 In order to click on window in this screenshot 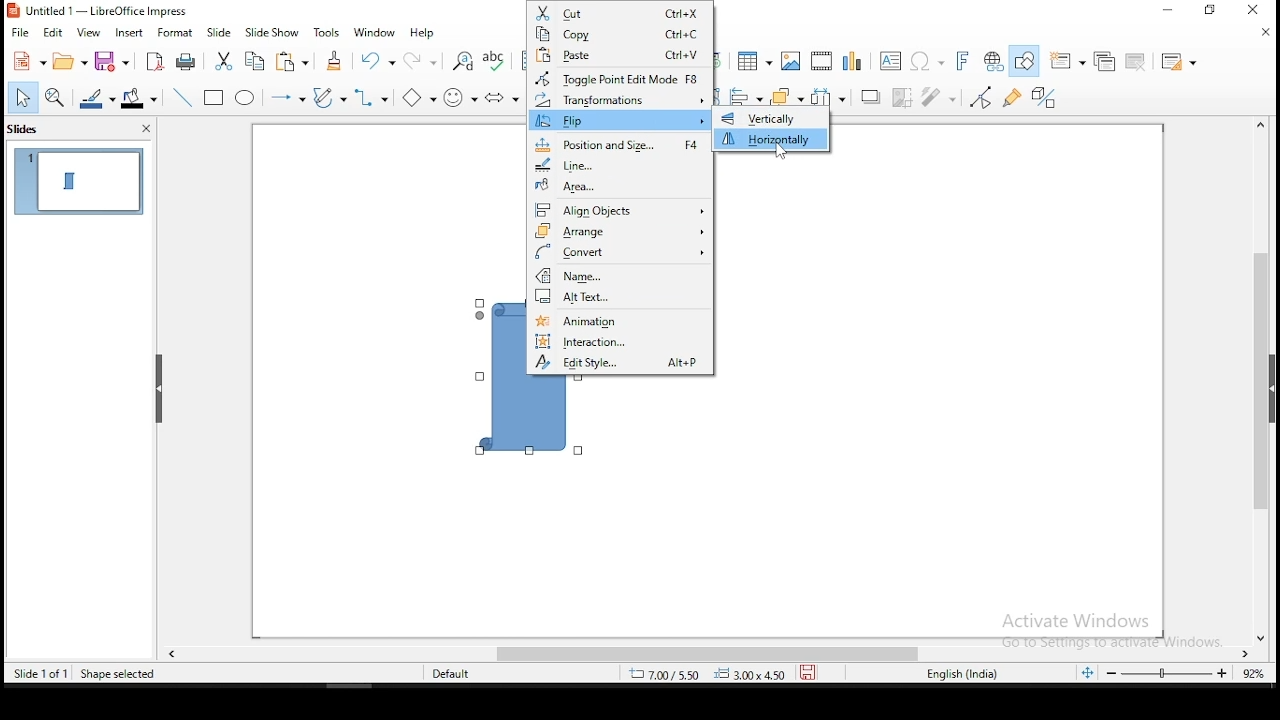, I will do `click(375, 32)`.